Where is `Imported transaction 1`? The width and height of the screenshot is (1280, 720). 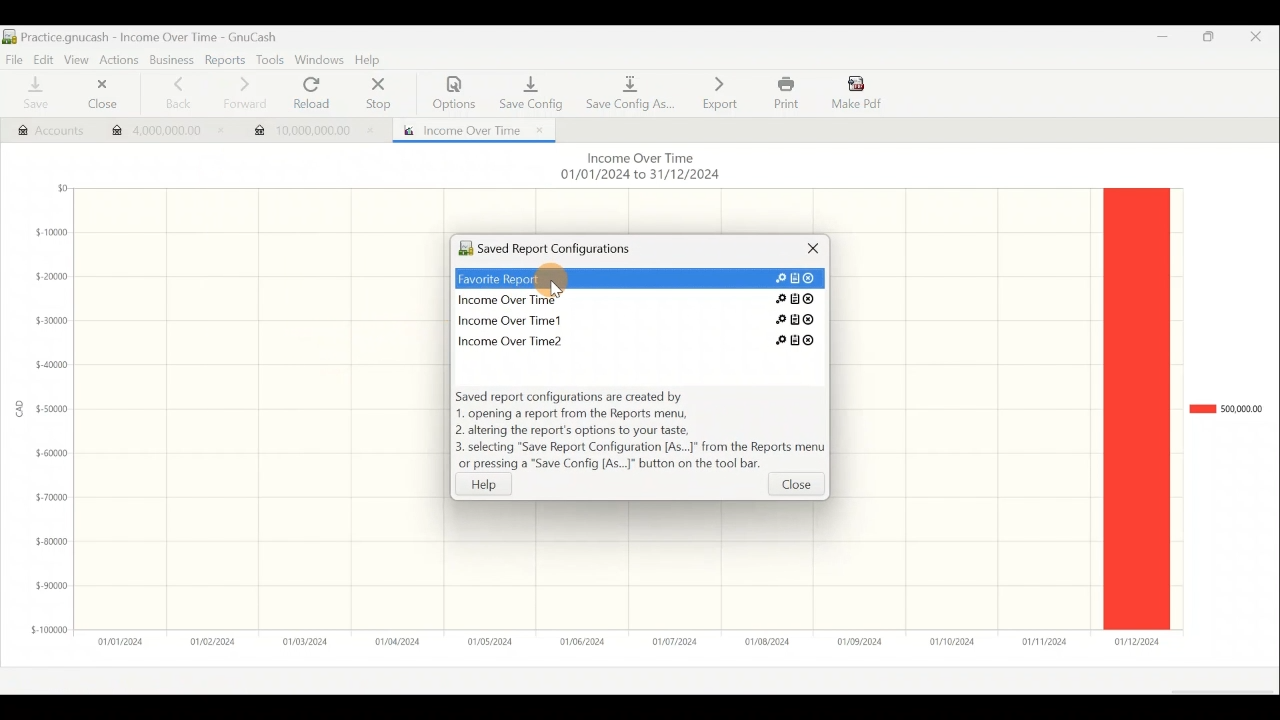 Imported transaction 1 is located at coordinates (161, 133).